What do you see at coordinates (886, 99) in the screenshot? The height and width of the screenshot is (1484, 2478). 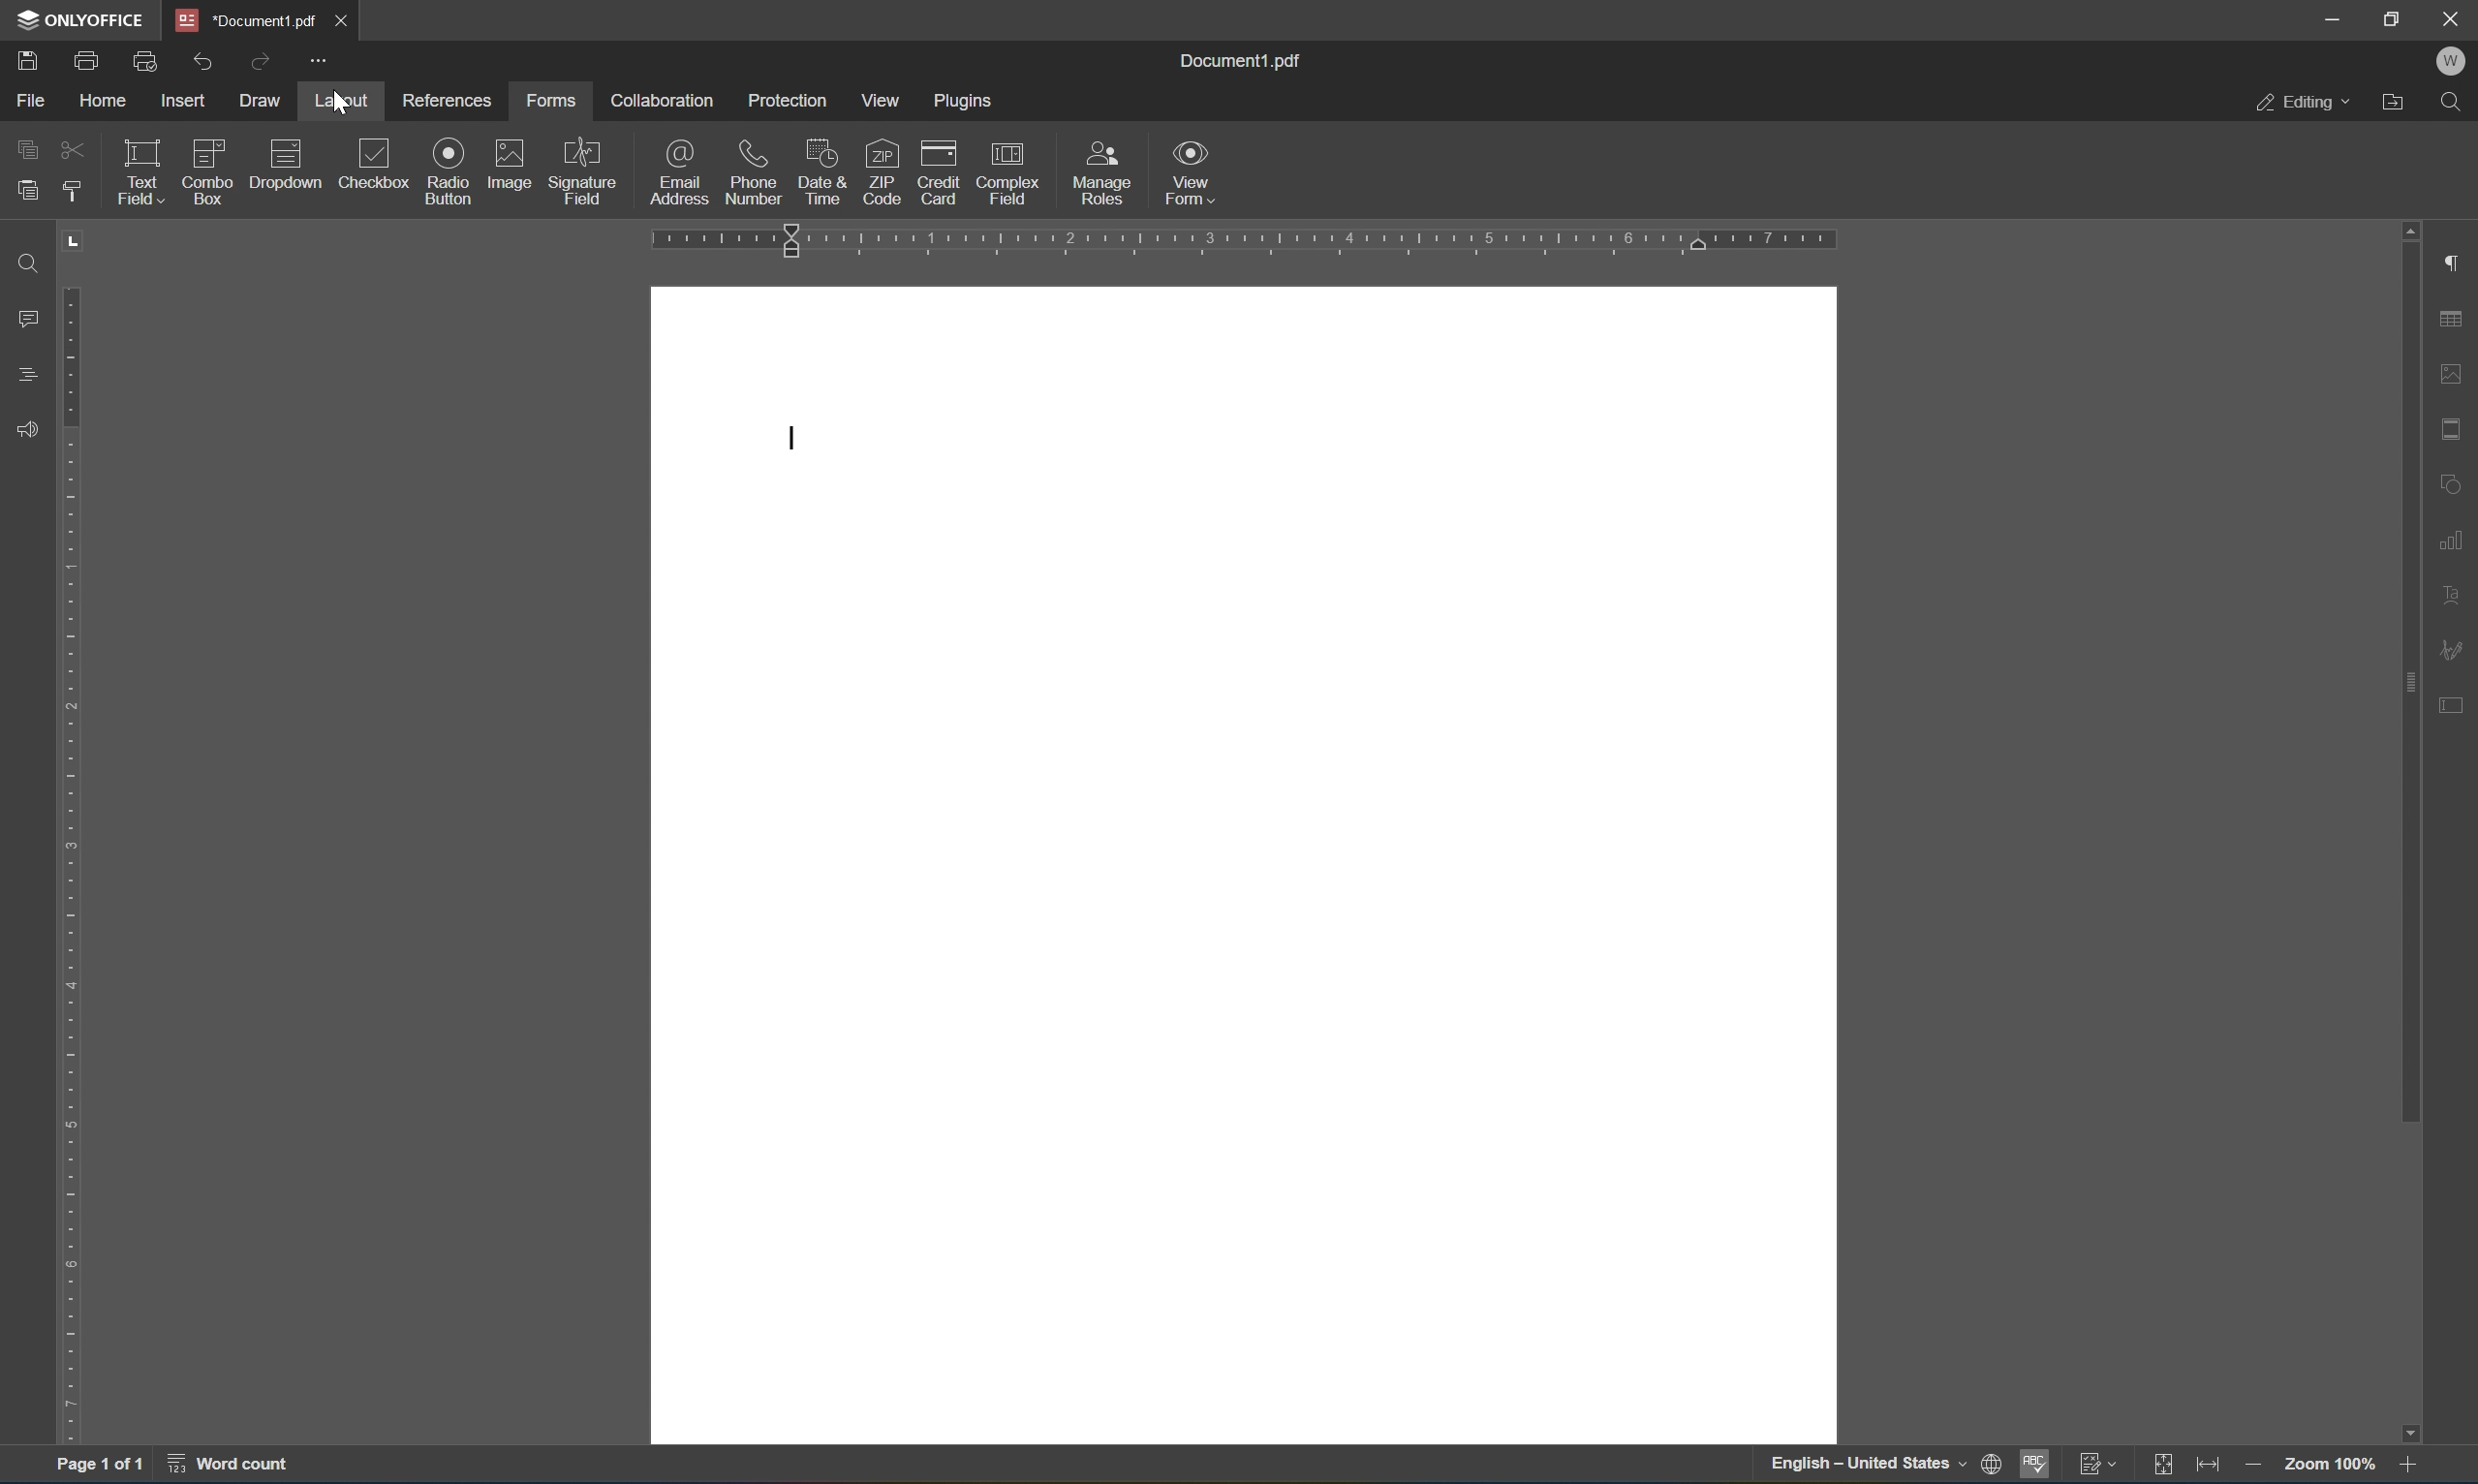 I see `view` at bounding box center [886, 99].